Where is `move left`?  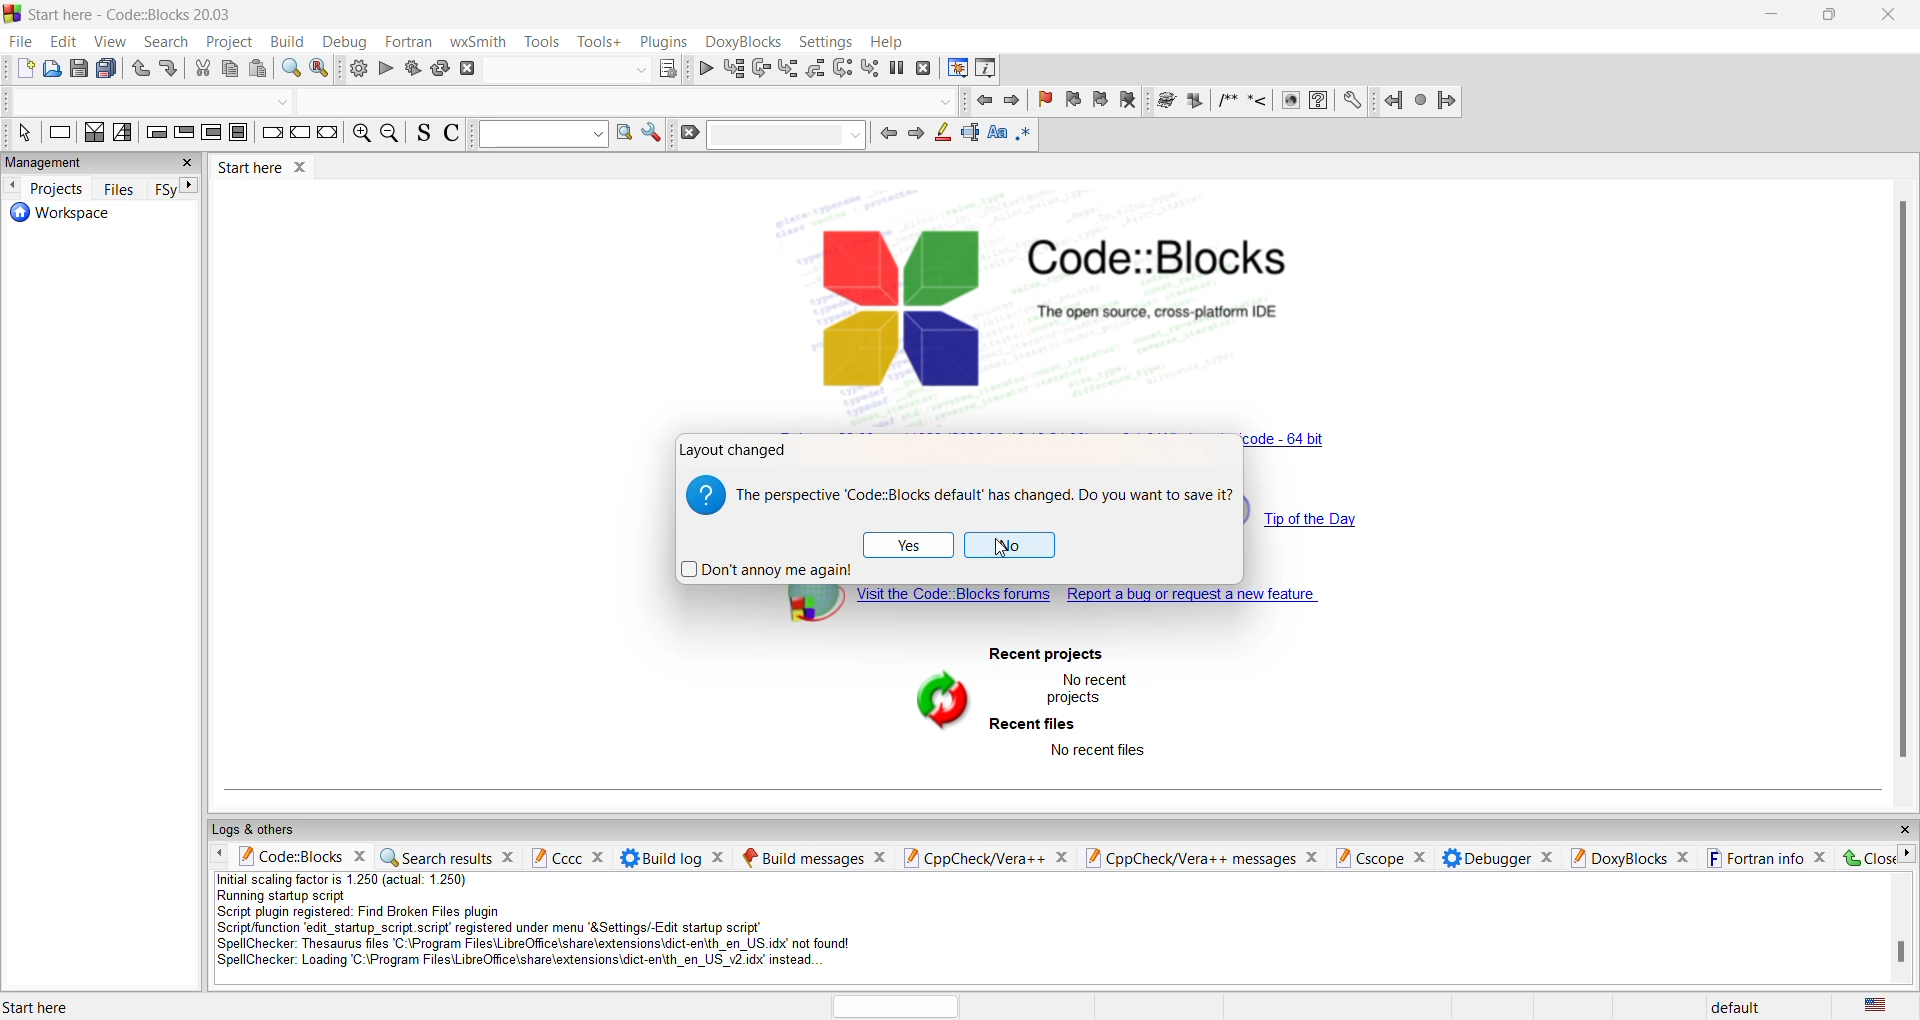
move left is located at coordinates (221, 855).